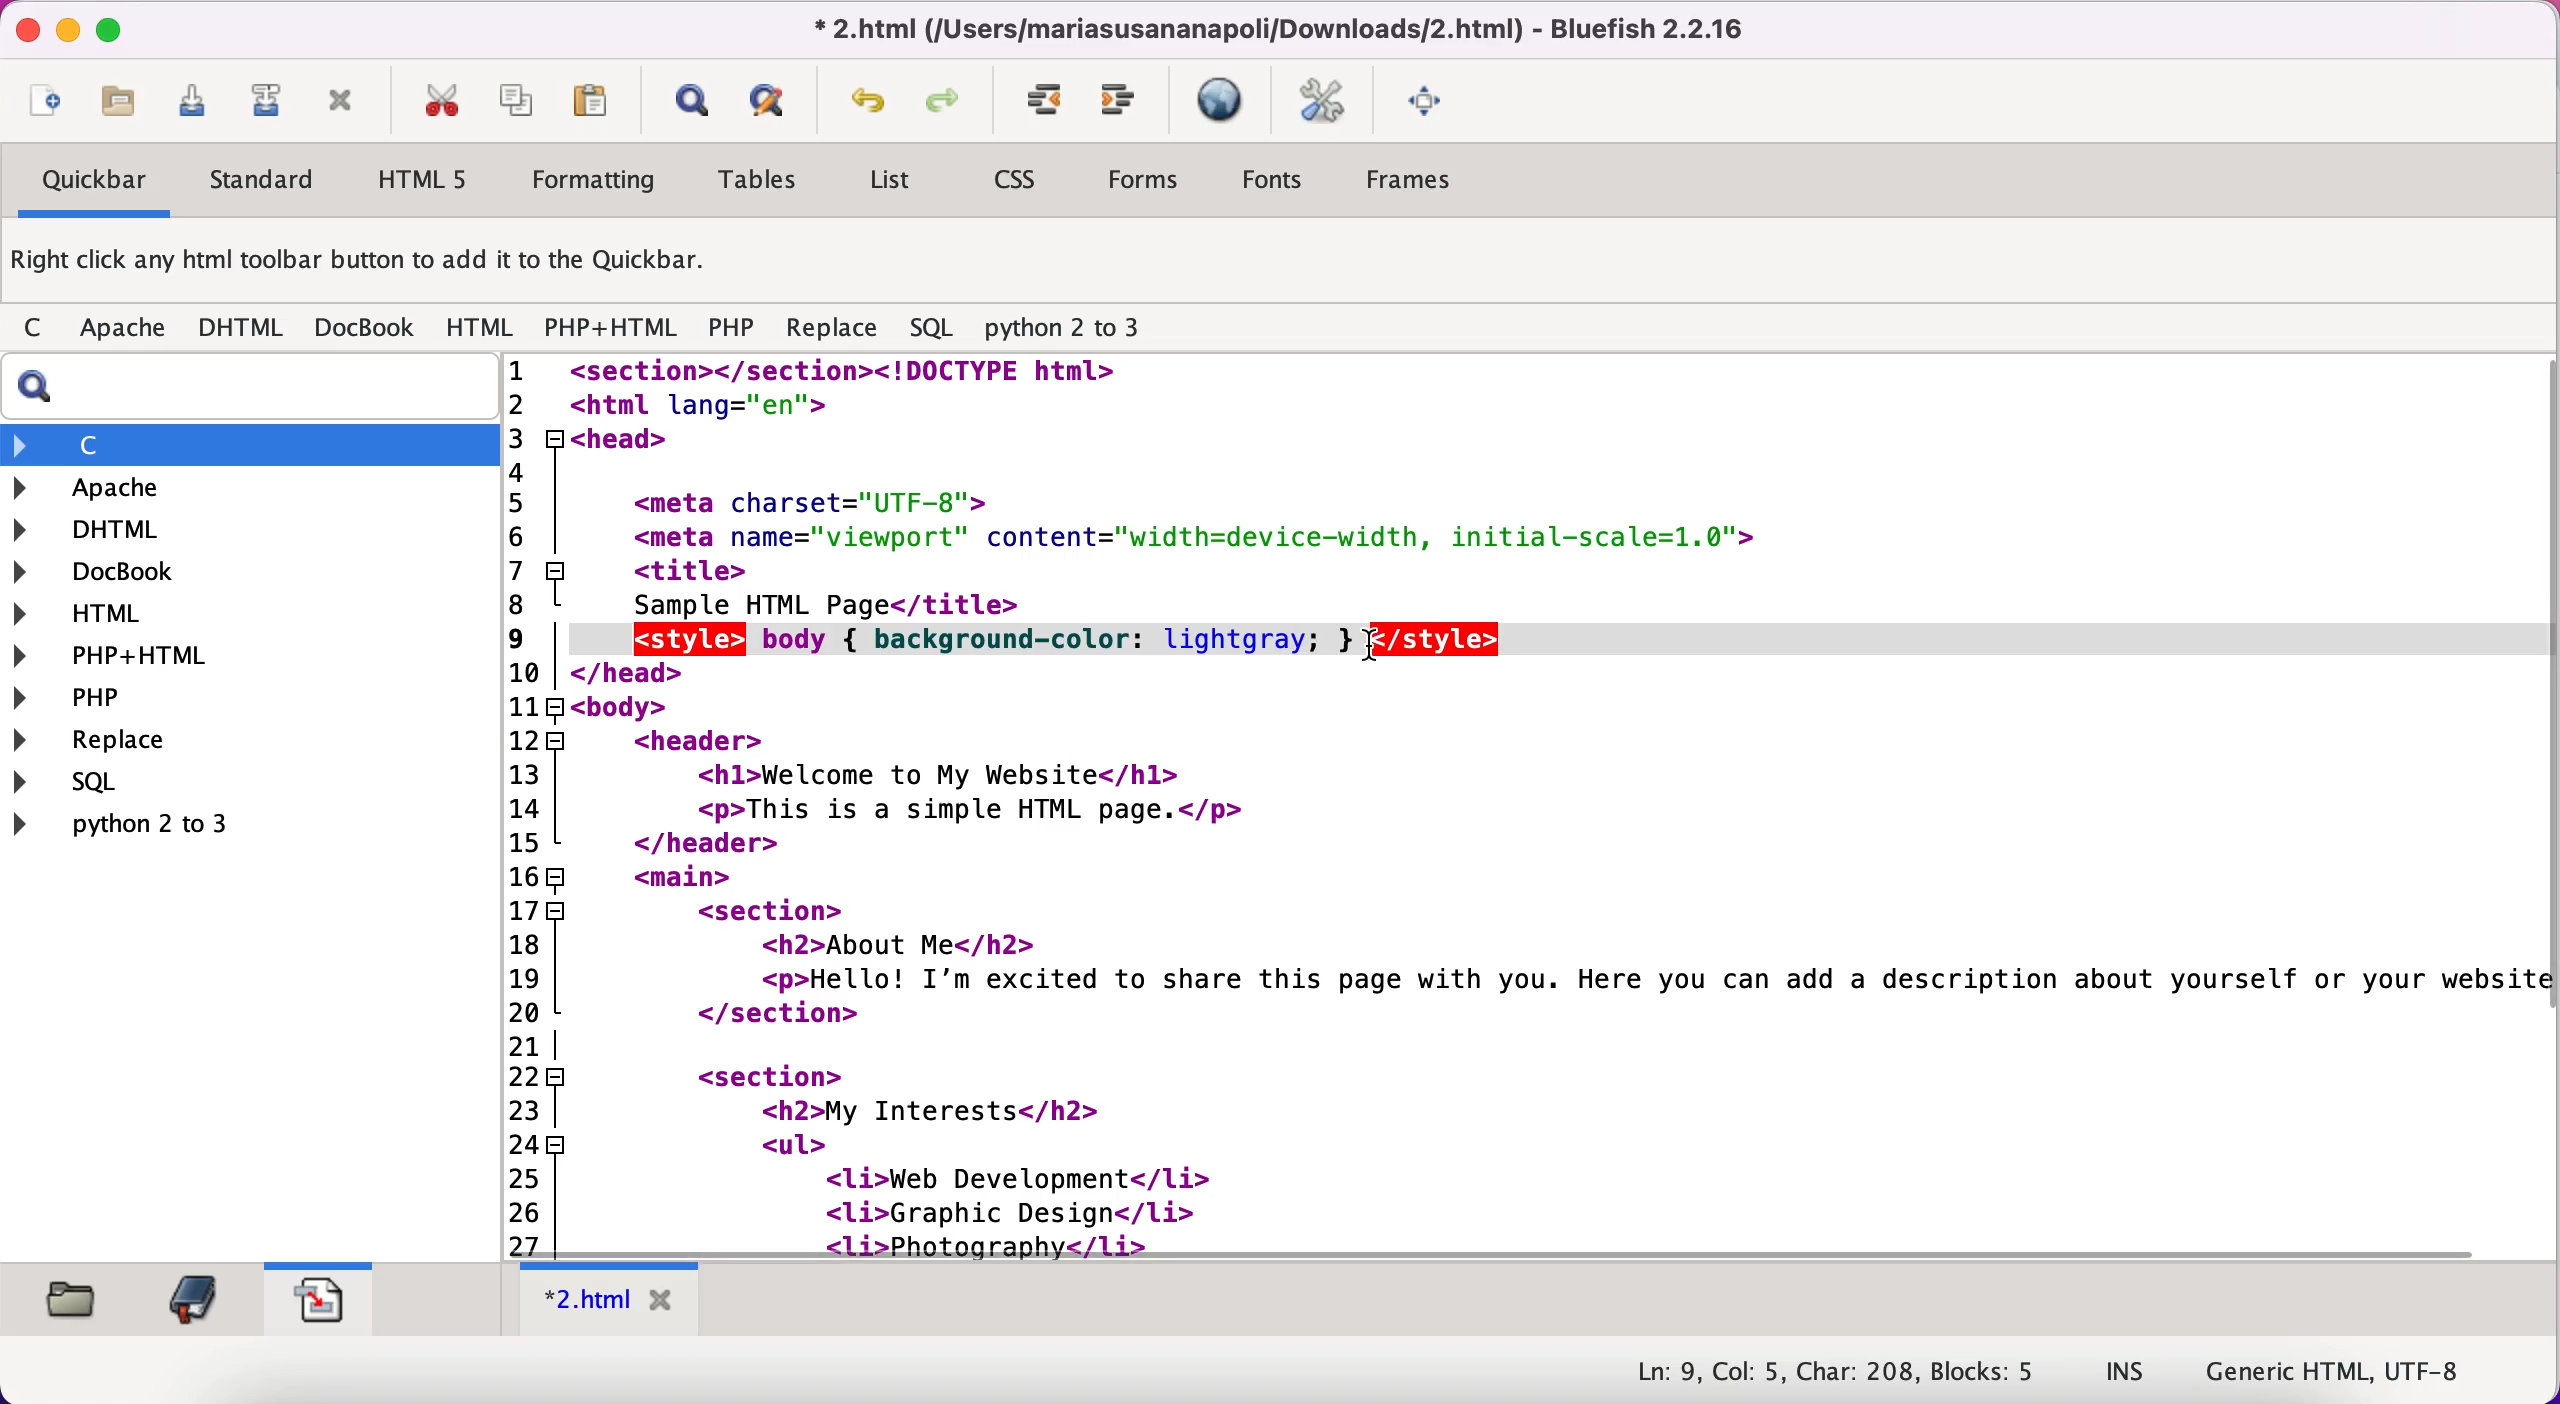  Describe the element at coordinates (595, 183) in the screenshot. I see `formatting` at that location.